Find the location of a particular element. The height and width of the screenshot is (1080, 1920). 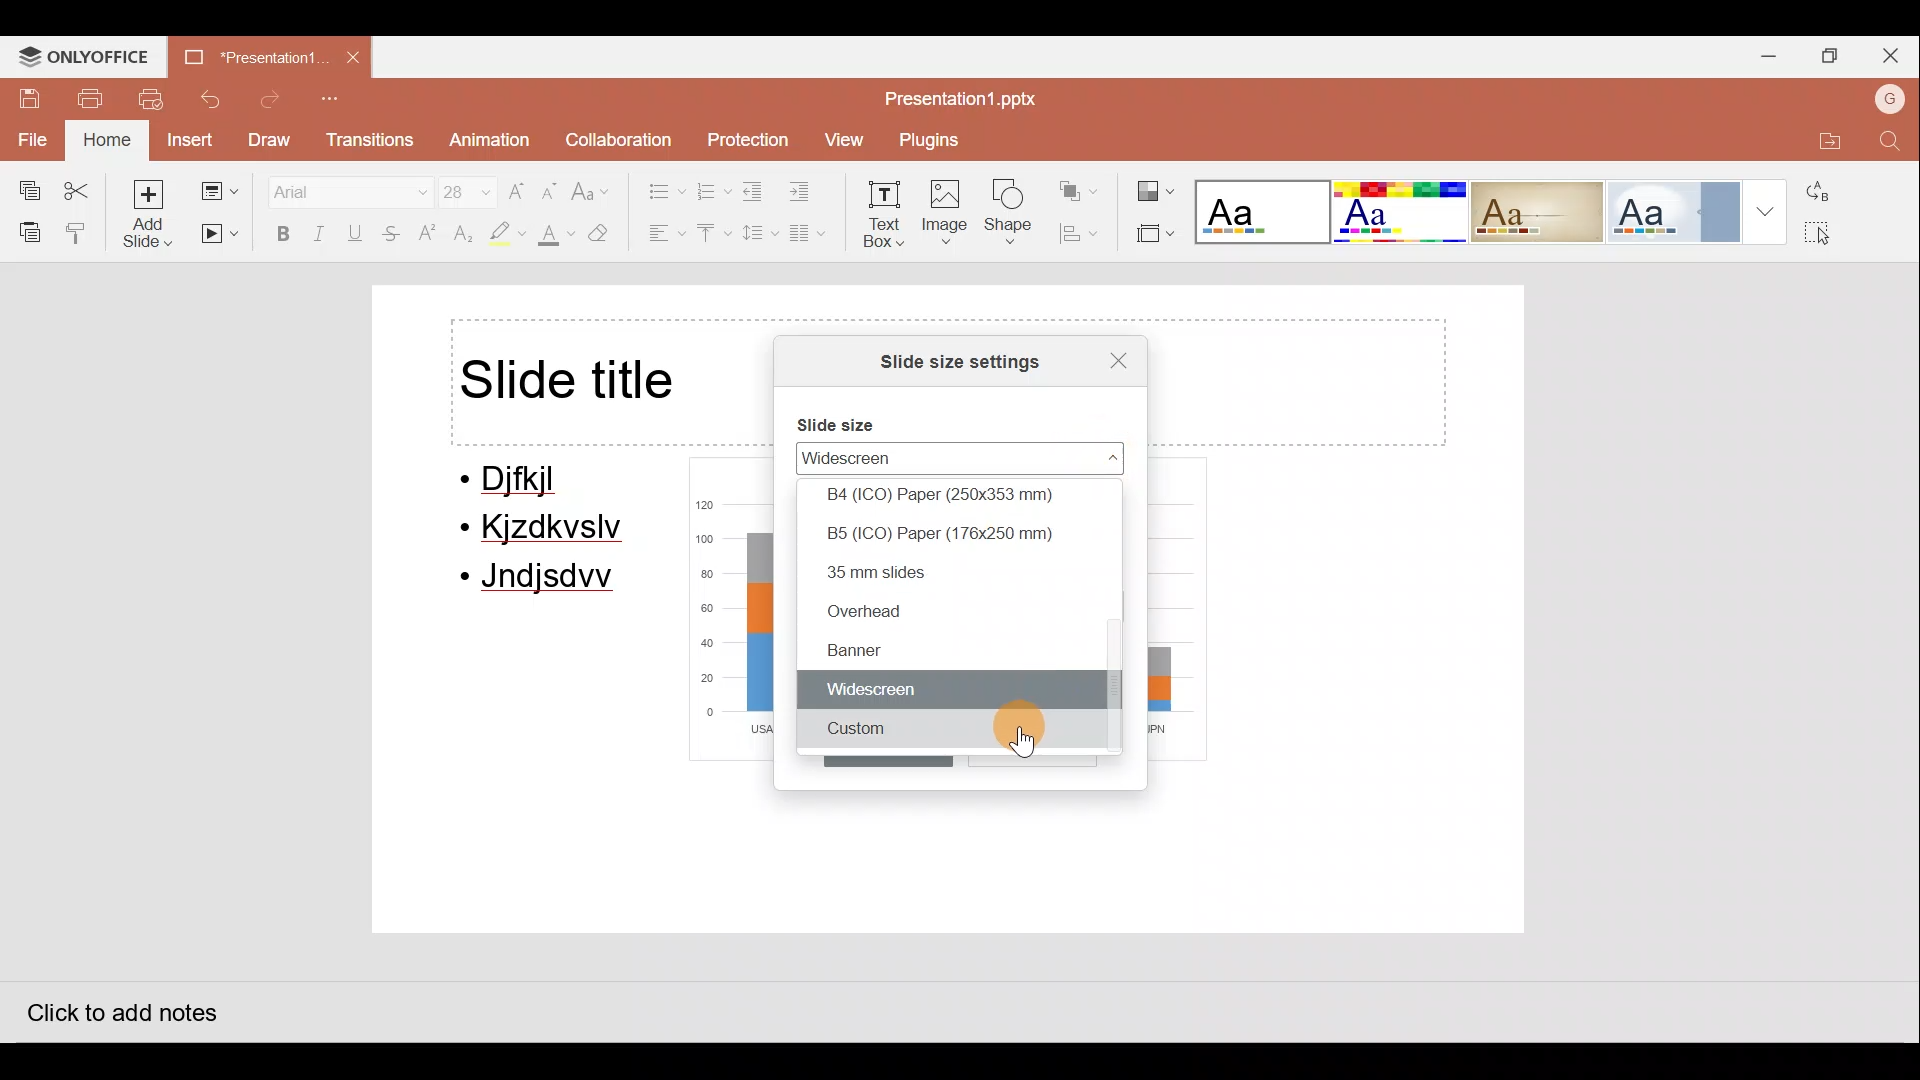

Font size is located at coordinates (456, 187).